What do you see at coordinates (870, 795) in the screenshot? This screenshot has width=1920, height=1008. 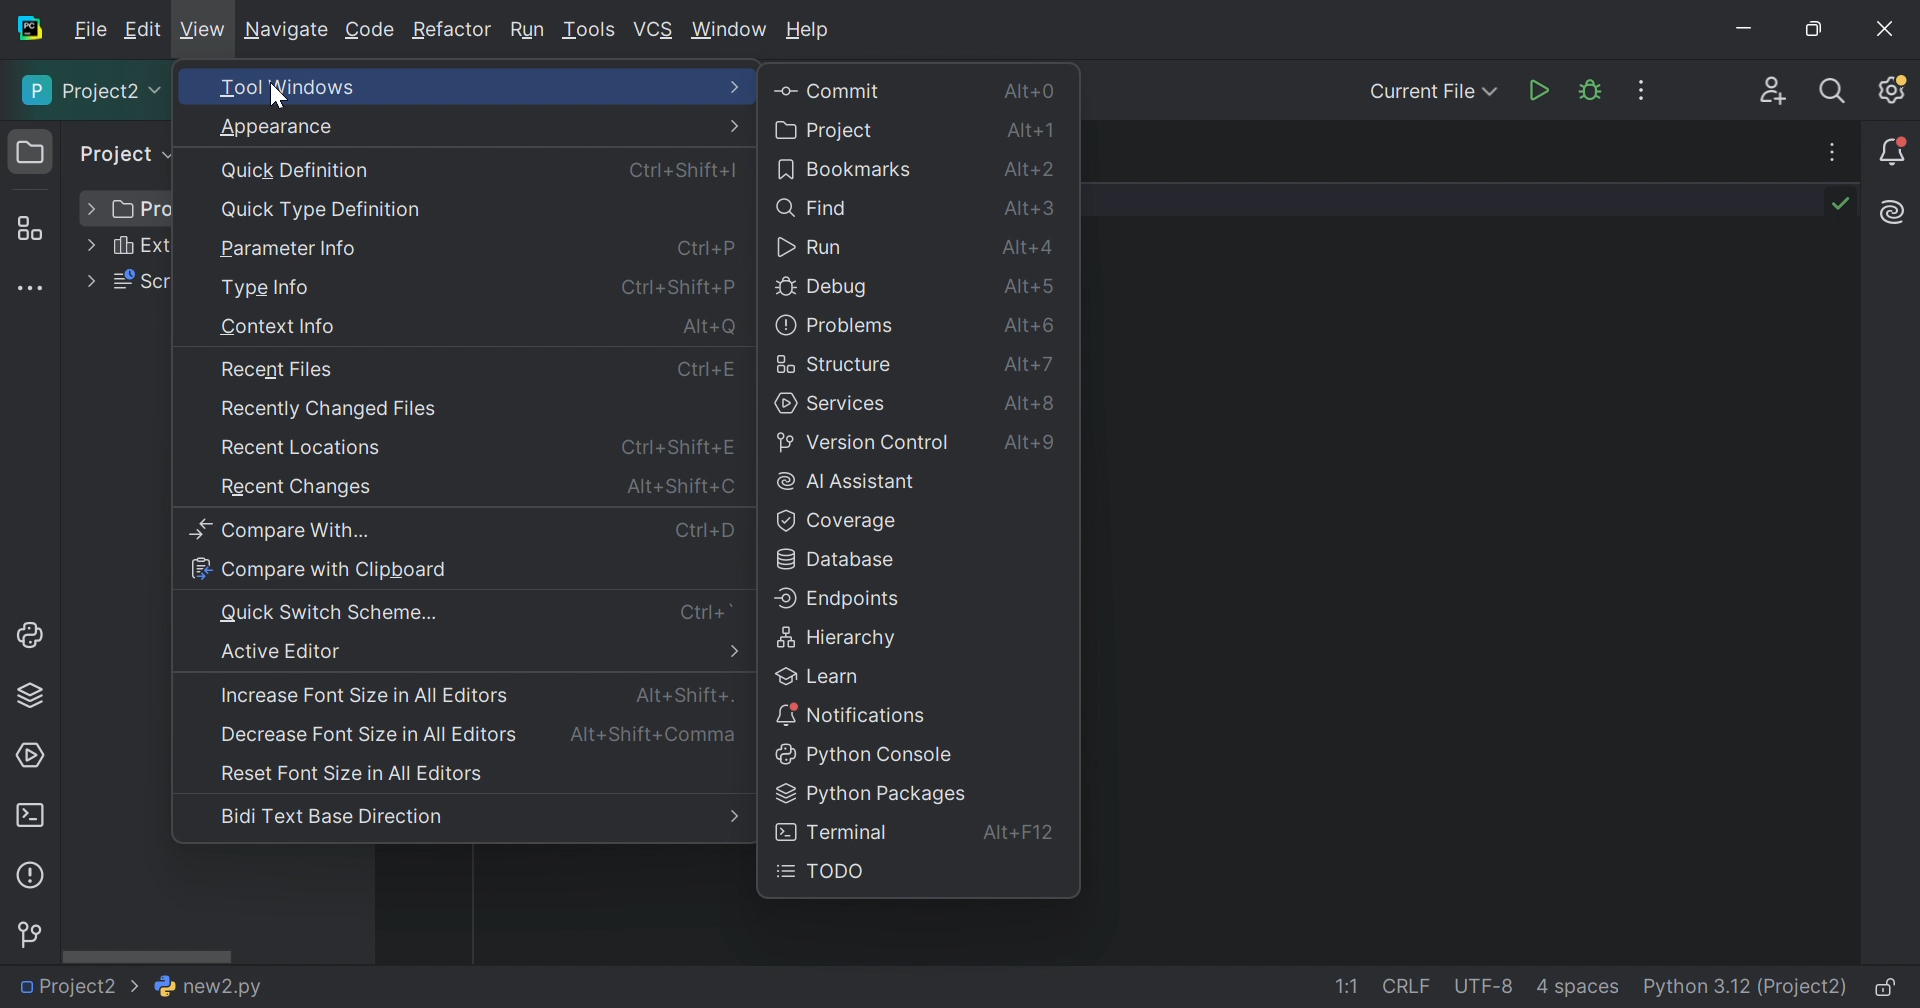 I see `Python packages` at bounding box center [870, 795].